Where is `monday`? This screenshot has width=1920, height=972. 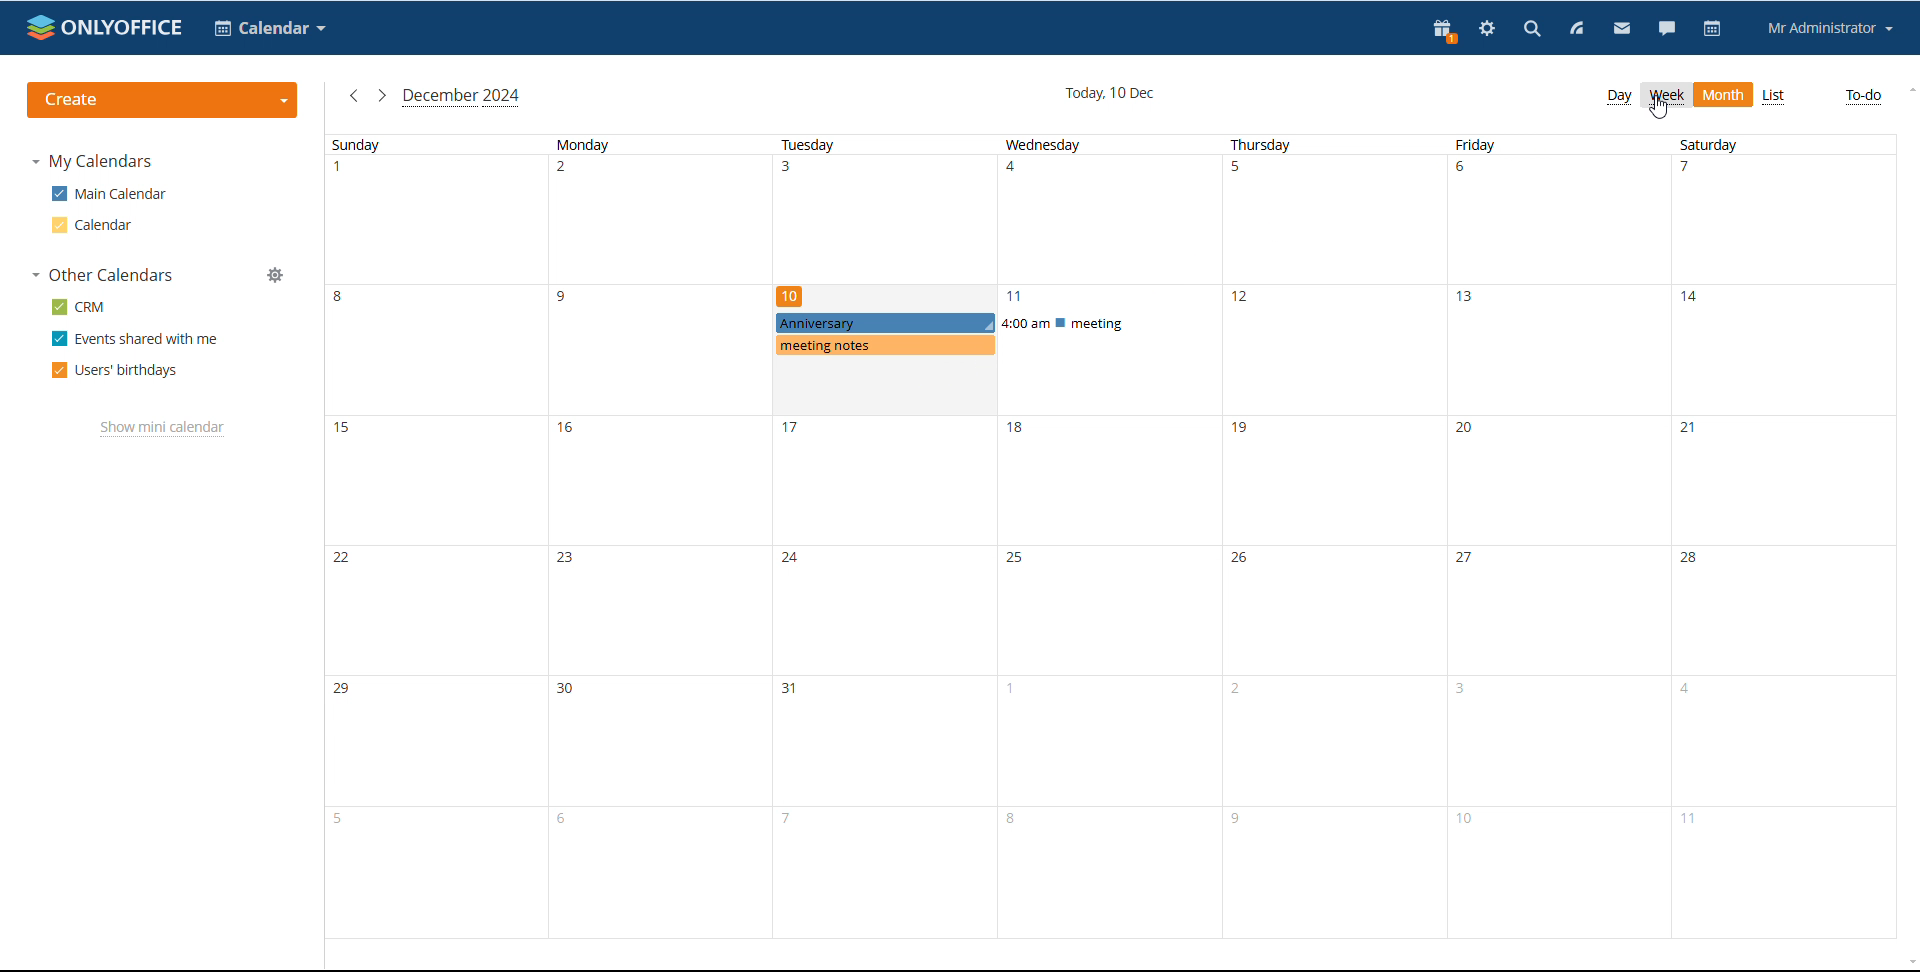 monday is located at coordinates (660, 537).